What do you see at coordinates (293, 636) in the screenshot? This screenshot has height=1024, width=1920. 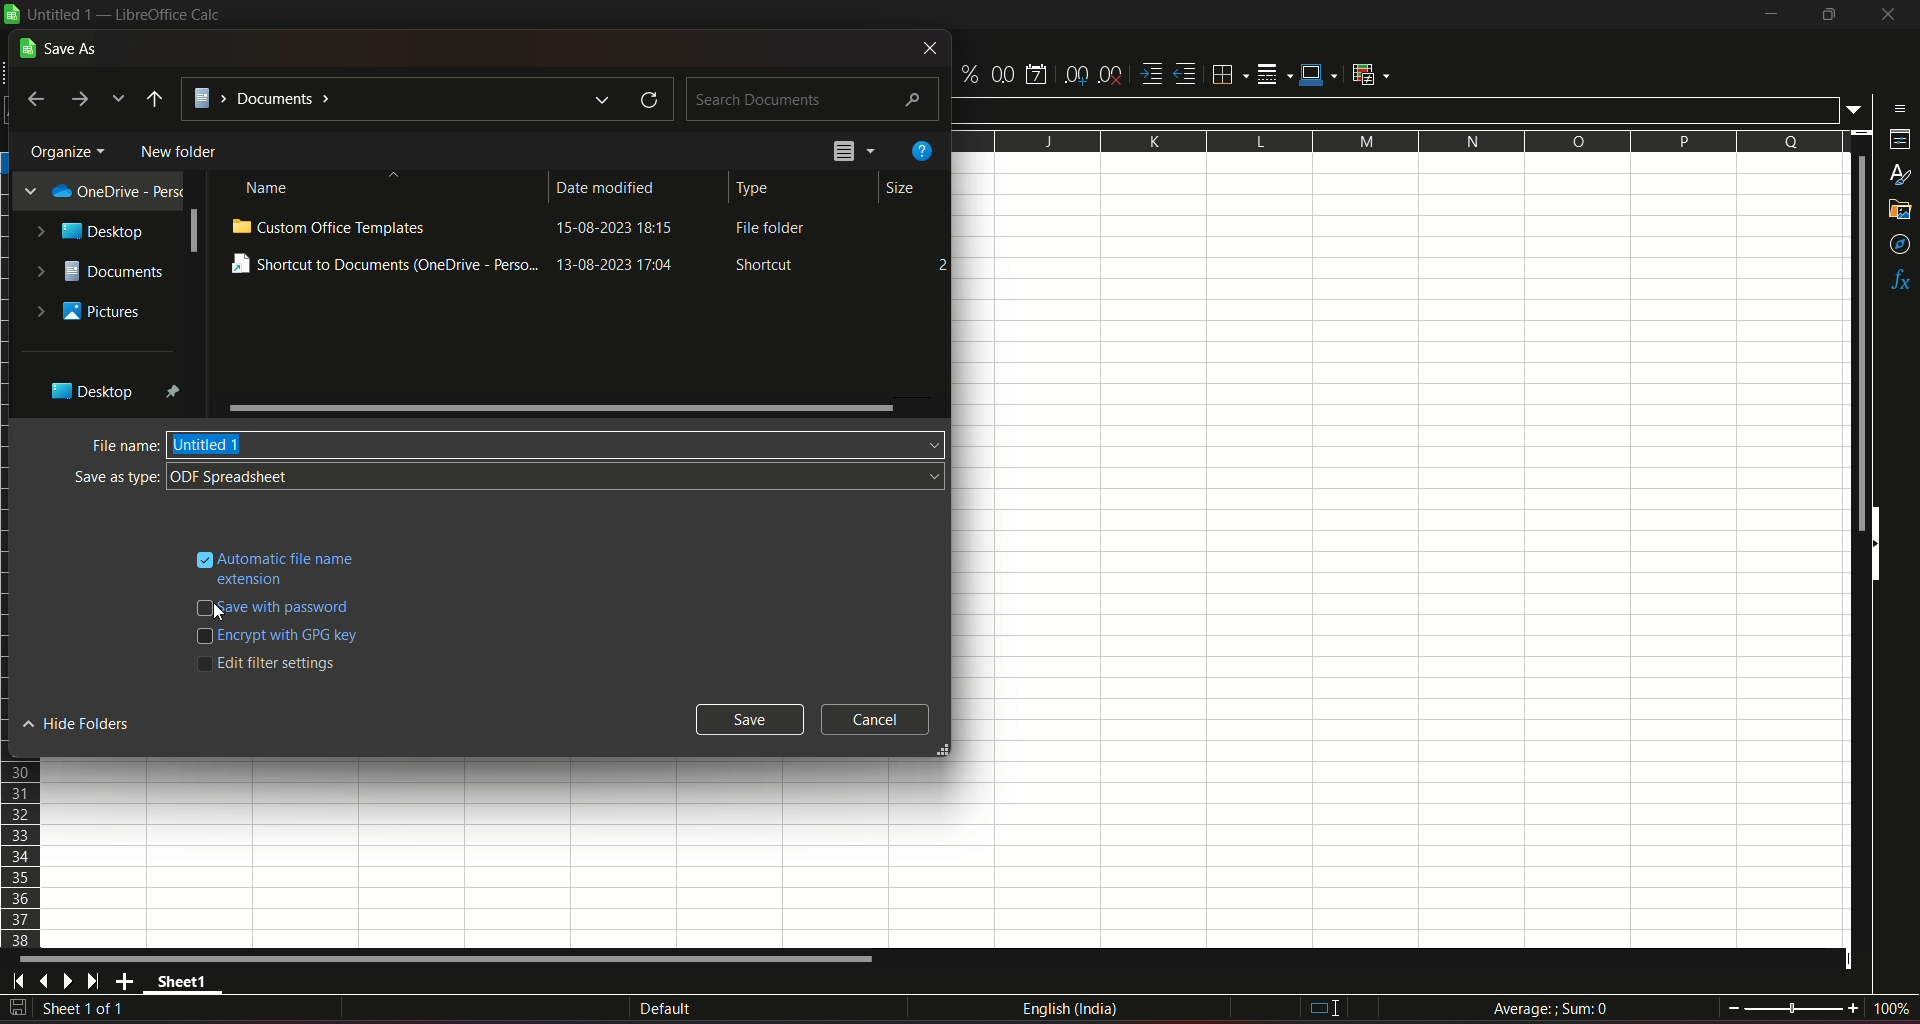 I see `encrypt with GPG key` at bounding box center [293, 636].